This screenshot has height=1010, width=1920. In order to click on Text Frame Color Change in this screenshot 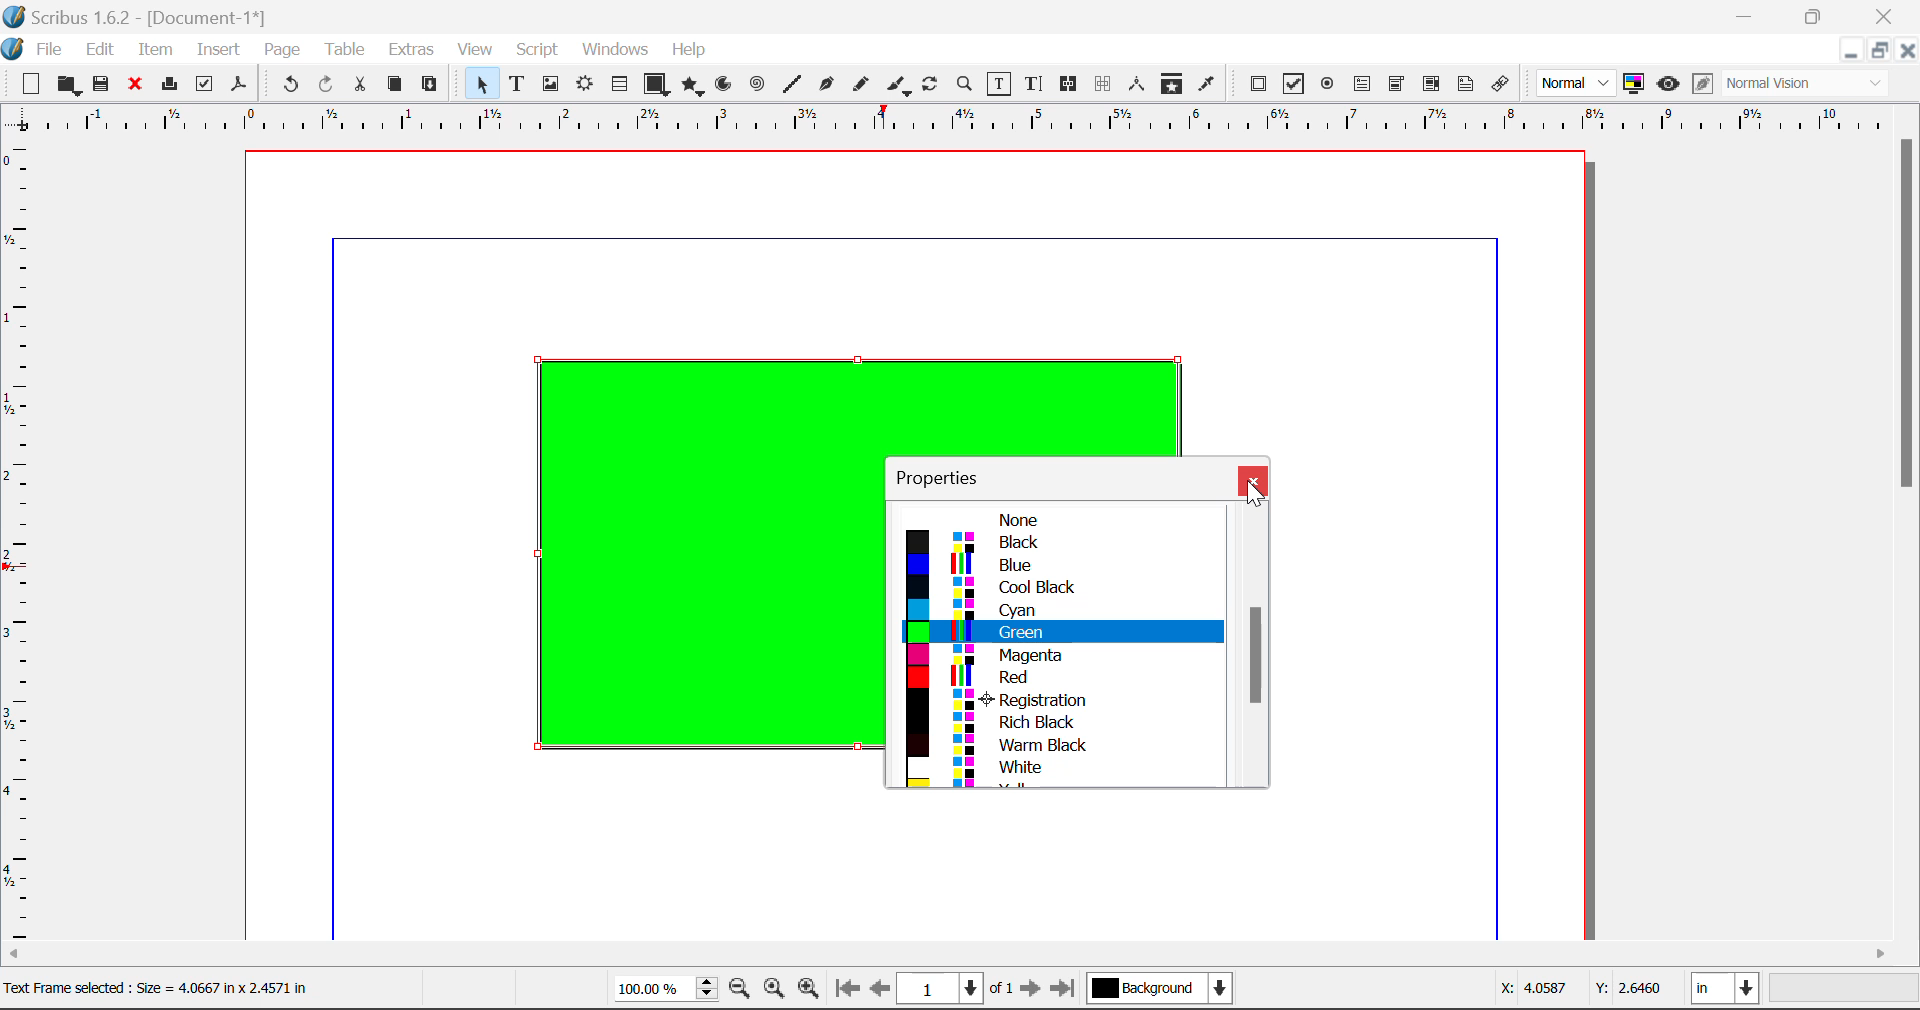, I will do `click(690, 562)`.